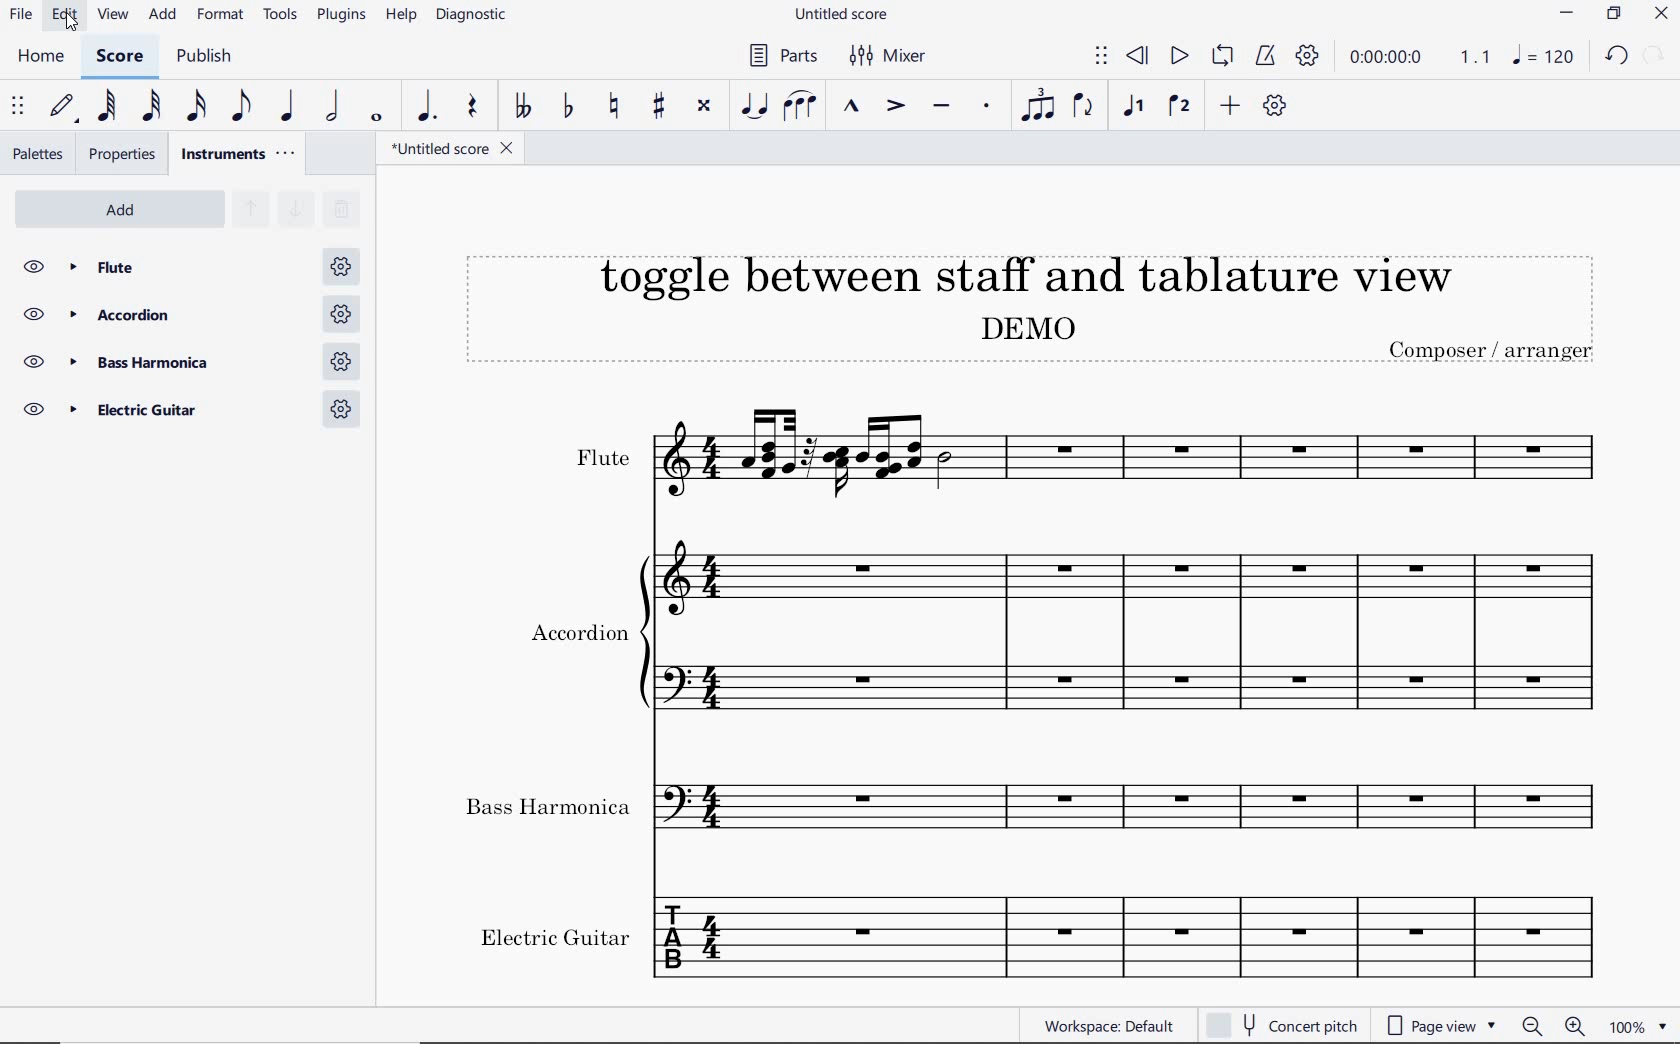  What do you see at coordinates (456, 152) in the screenshot?
I see `file name` at bounding box center [456, 152].